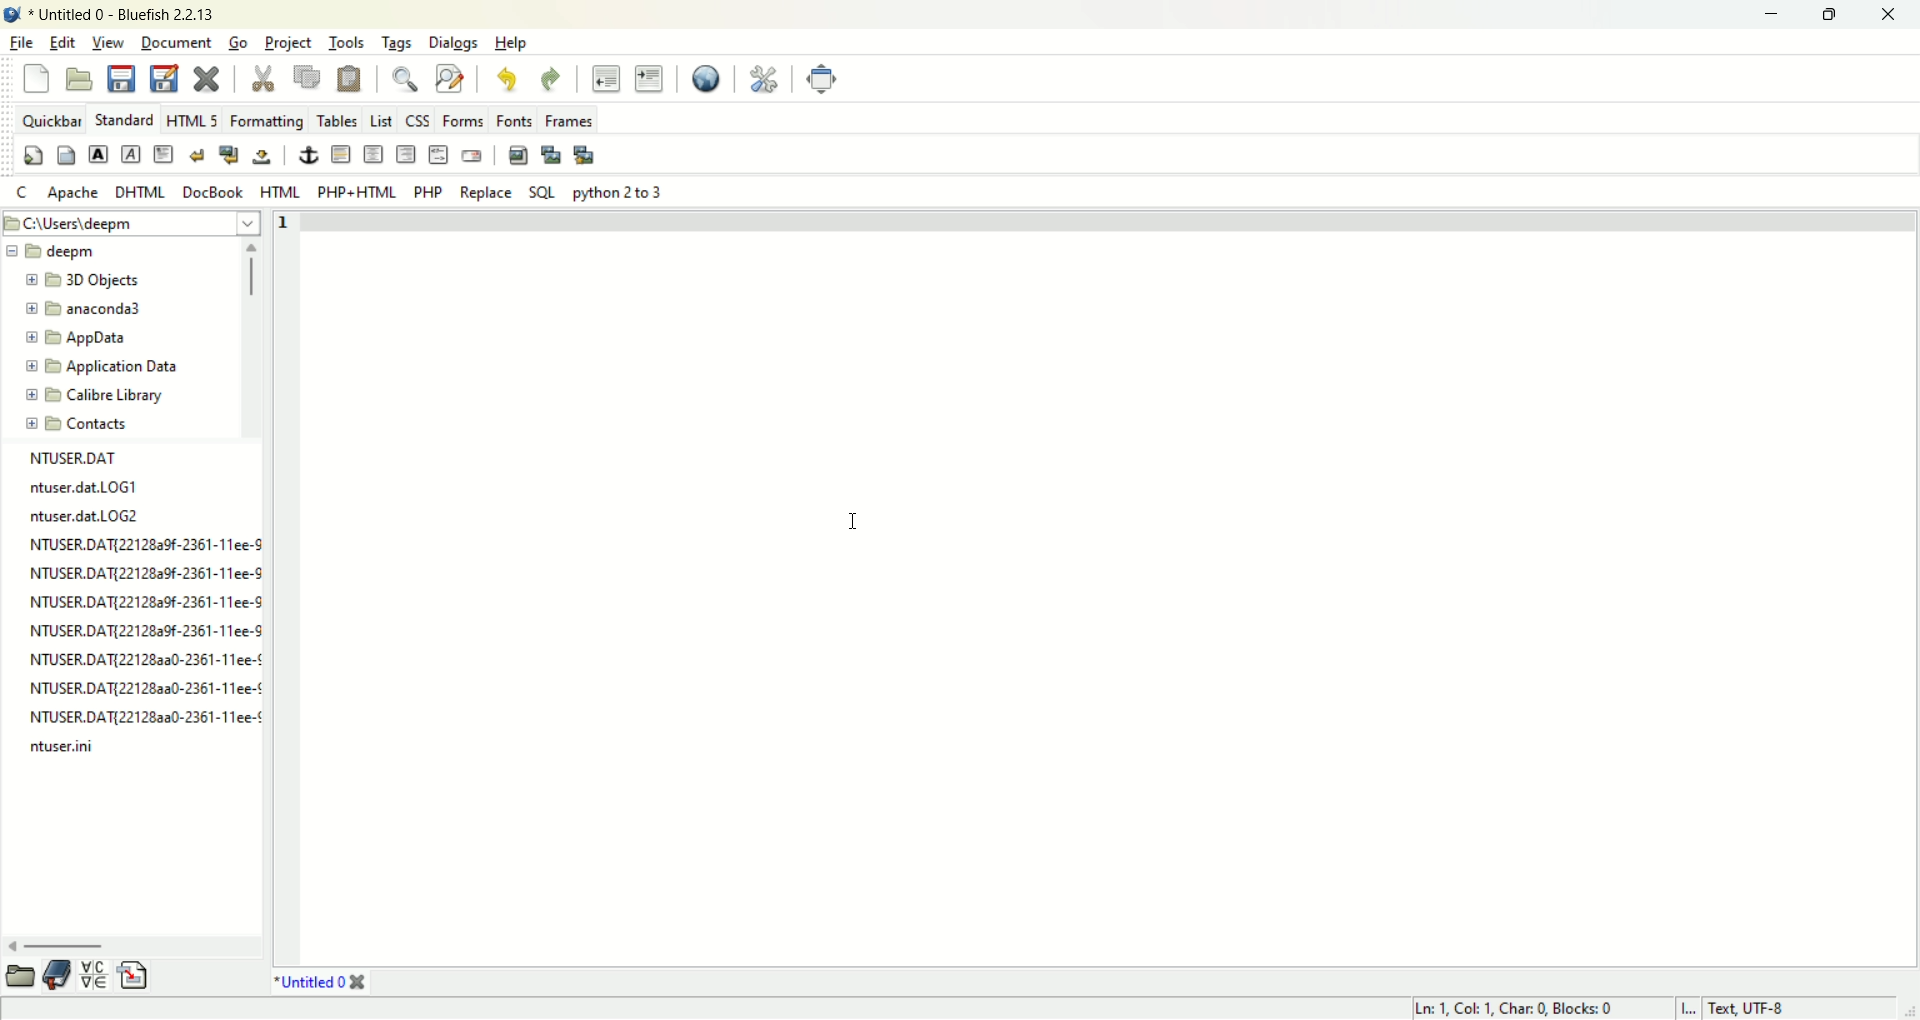 This screenshot has width=1920, height=1020. Describe the element at coordinates (408, 154) in the screenshot. I see `right justify` at that location.